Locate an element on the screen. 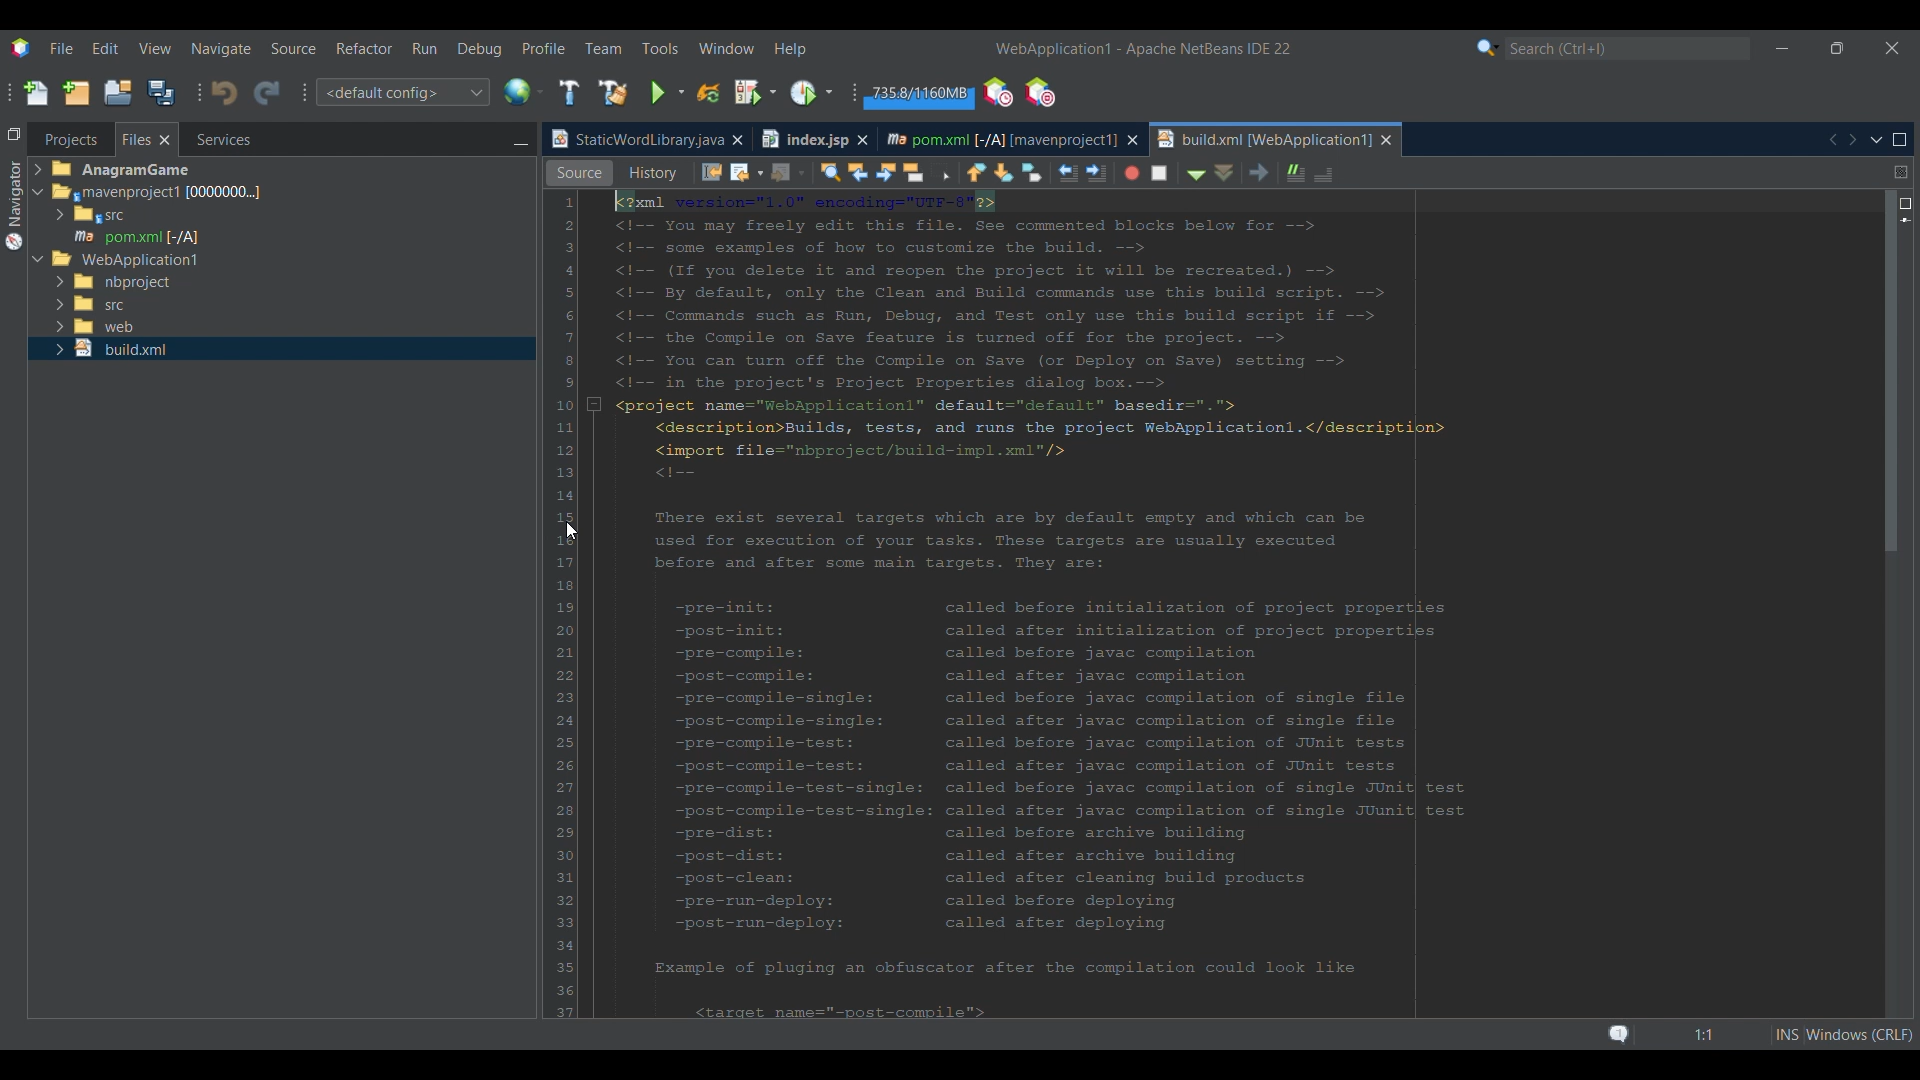 The width and height of the screenshot is (1920, 1080). Markers is located at coordinates (1904, 878).